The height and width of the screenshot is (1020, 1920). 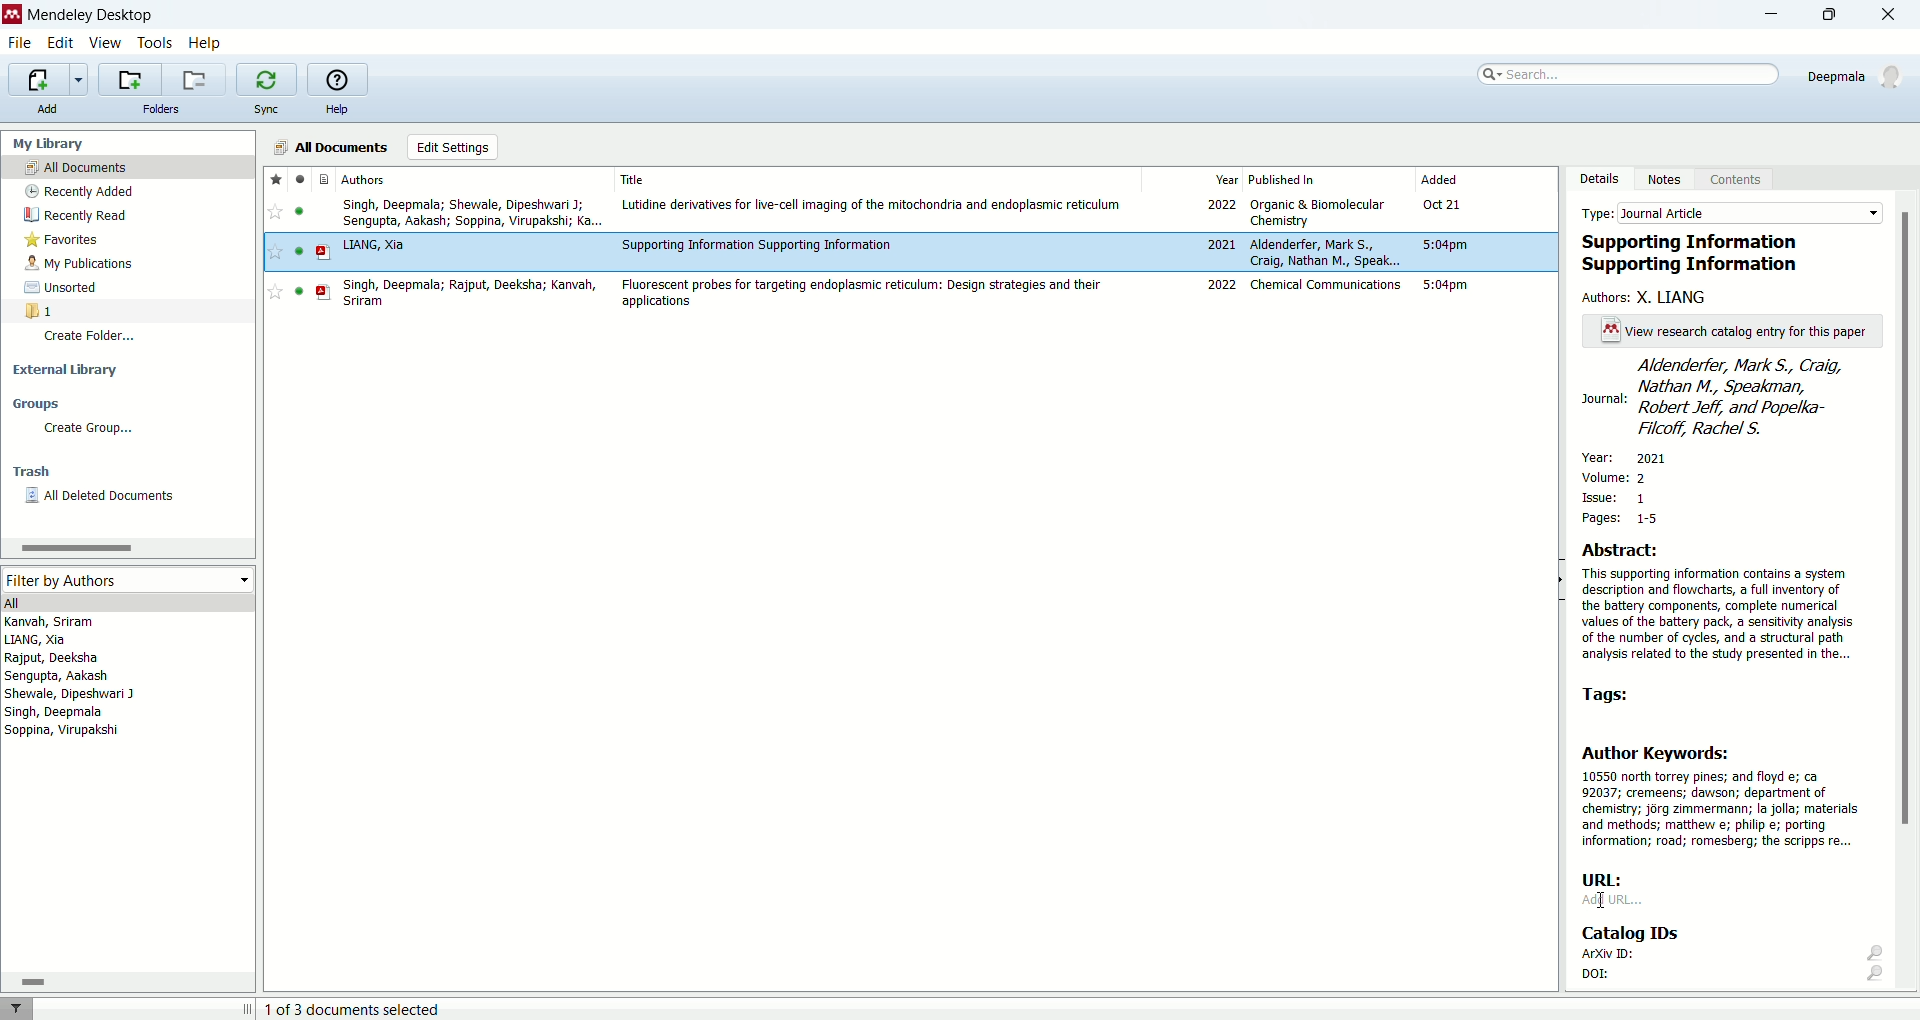 What do you see at coordinates (164, 110) in the screenshot?
I see `folders` at bounding box center [164, 110].